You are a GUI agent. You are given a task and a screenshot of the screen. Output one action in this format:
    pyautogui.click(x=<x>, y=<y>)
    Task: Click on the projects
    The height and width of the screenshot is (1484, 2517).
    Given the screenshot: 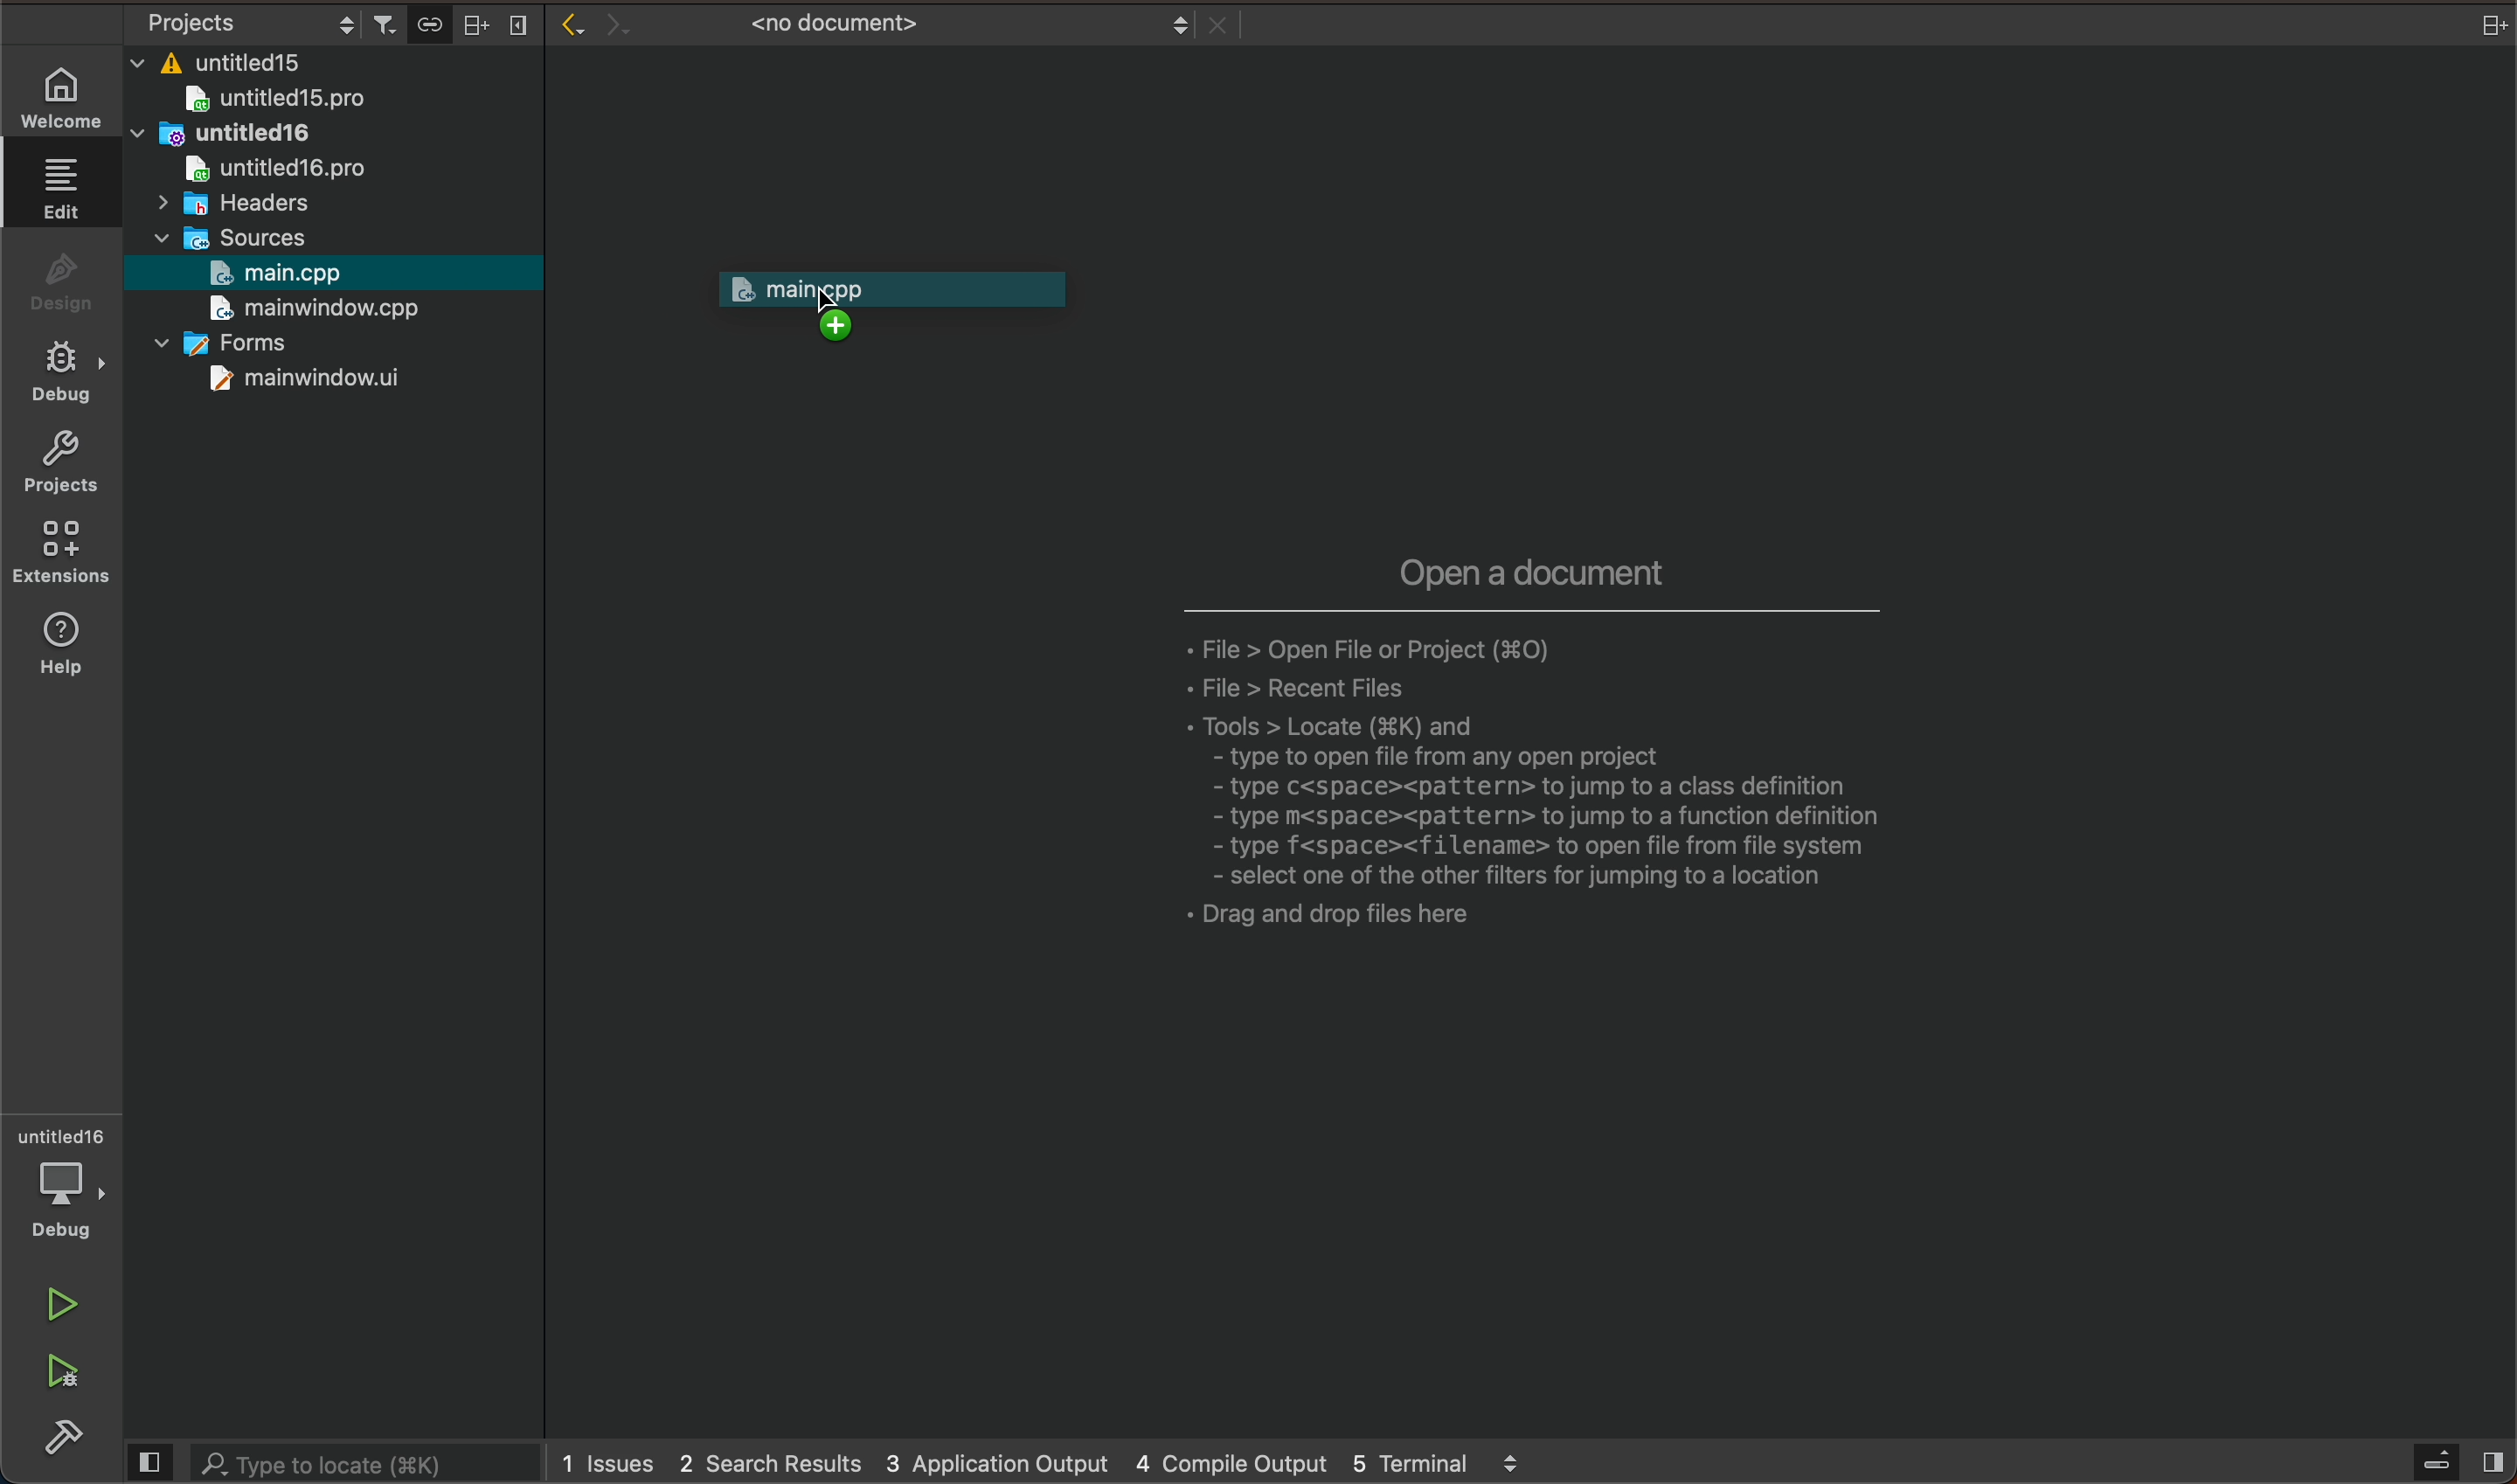 What is the action you would take?
    pyautogui.click(x=59, y=465)
    